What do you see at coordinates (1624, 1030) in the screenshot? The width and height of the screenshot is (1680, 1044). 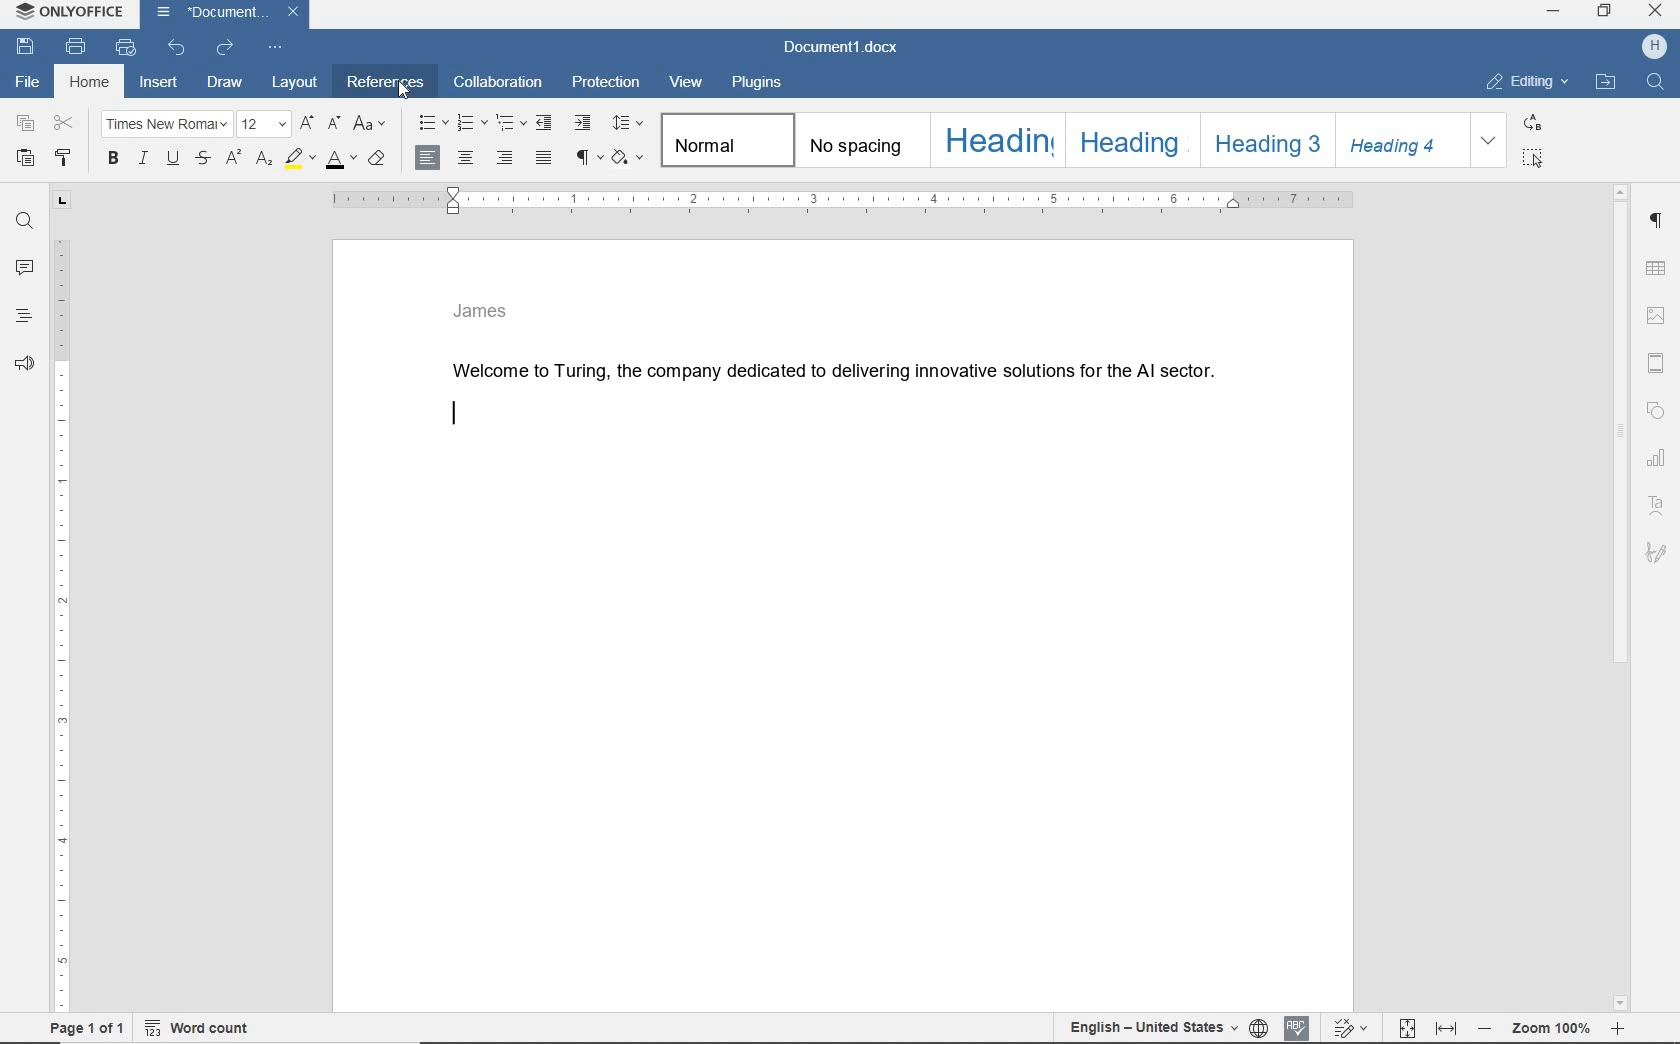 I see `zoom in` at bounding box center [1624, 1030].